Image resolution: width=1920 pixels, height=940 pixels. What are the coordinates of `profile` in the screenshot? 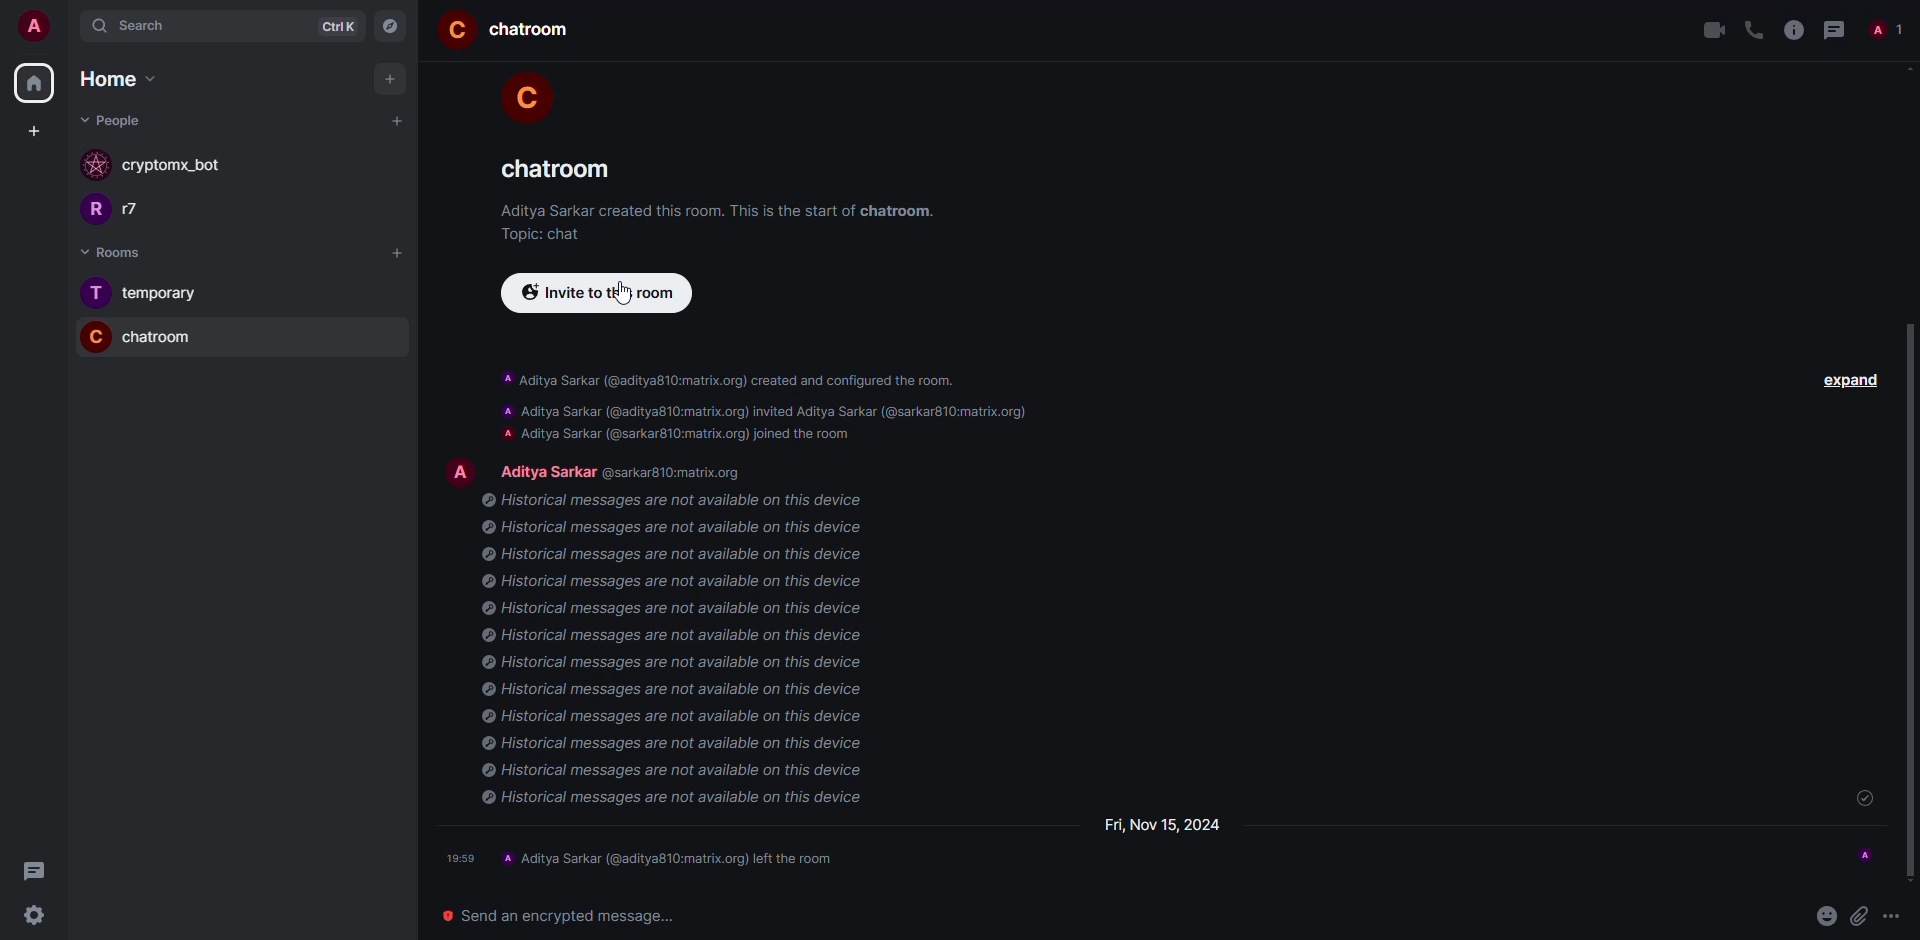 It's located at (91, 336).